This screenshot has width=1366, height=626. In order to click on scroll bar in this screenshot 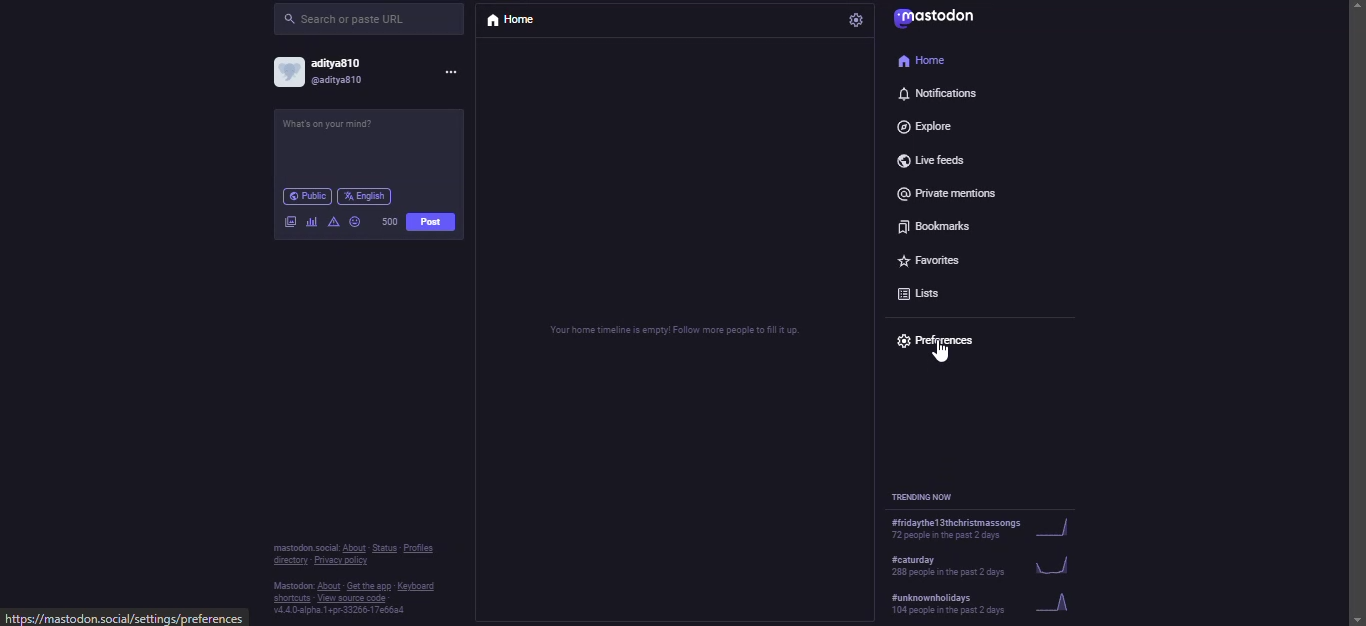, I will do `click(1359, 293)`.